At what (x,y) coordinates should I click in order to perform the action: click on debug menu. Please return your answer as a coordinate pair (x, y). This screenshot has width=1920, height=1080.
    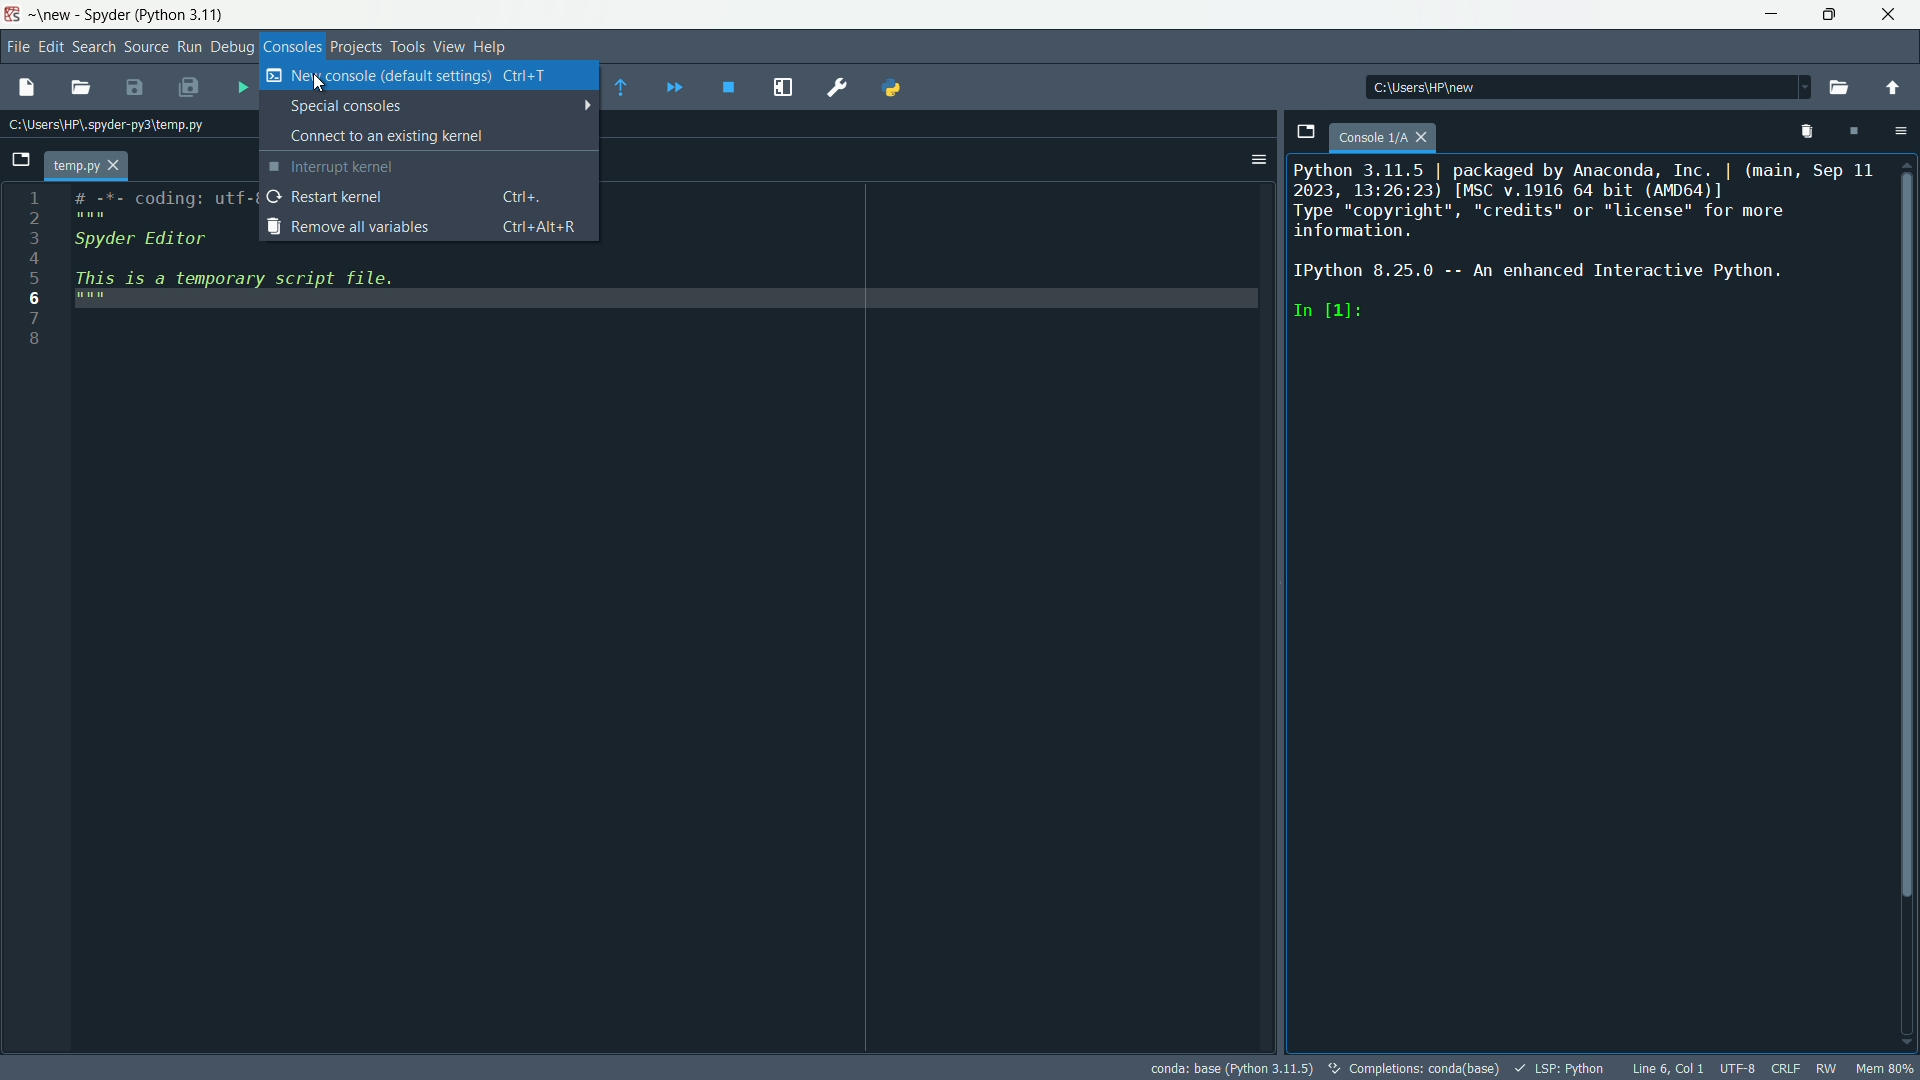
    Looking at the image, I should click on (232, 48).